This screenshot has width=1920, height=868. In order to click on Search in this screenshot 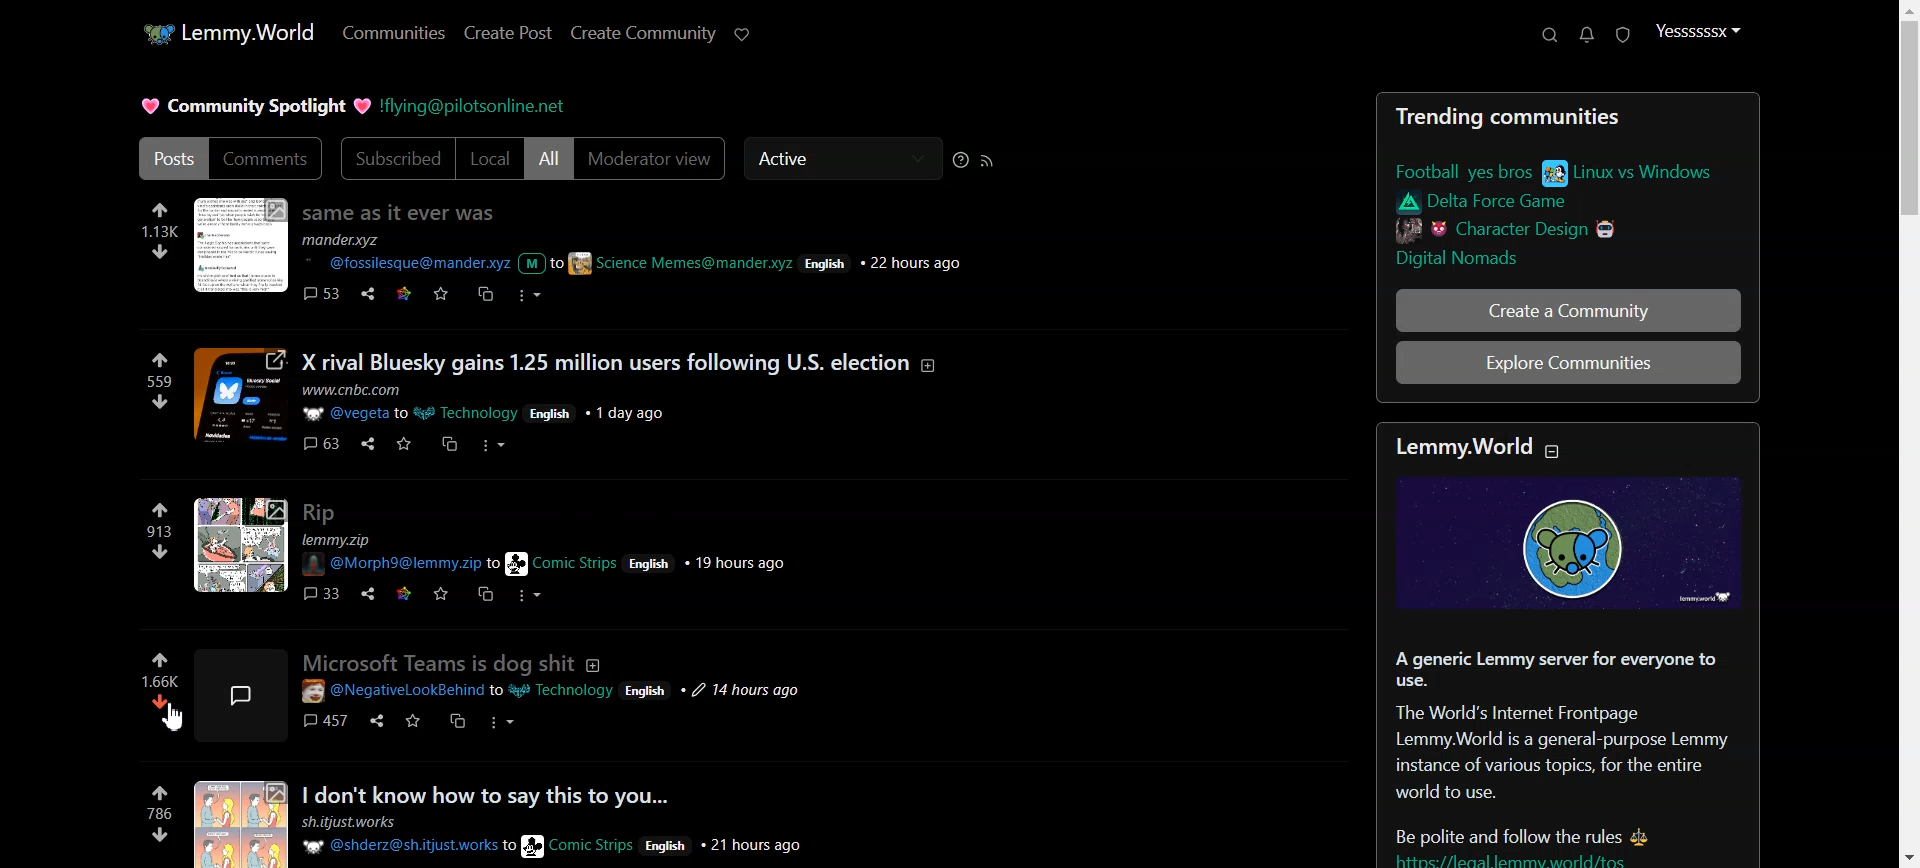, I will do `click(1550, 34)`.